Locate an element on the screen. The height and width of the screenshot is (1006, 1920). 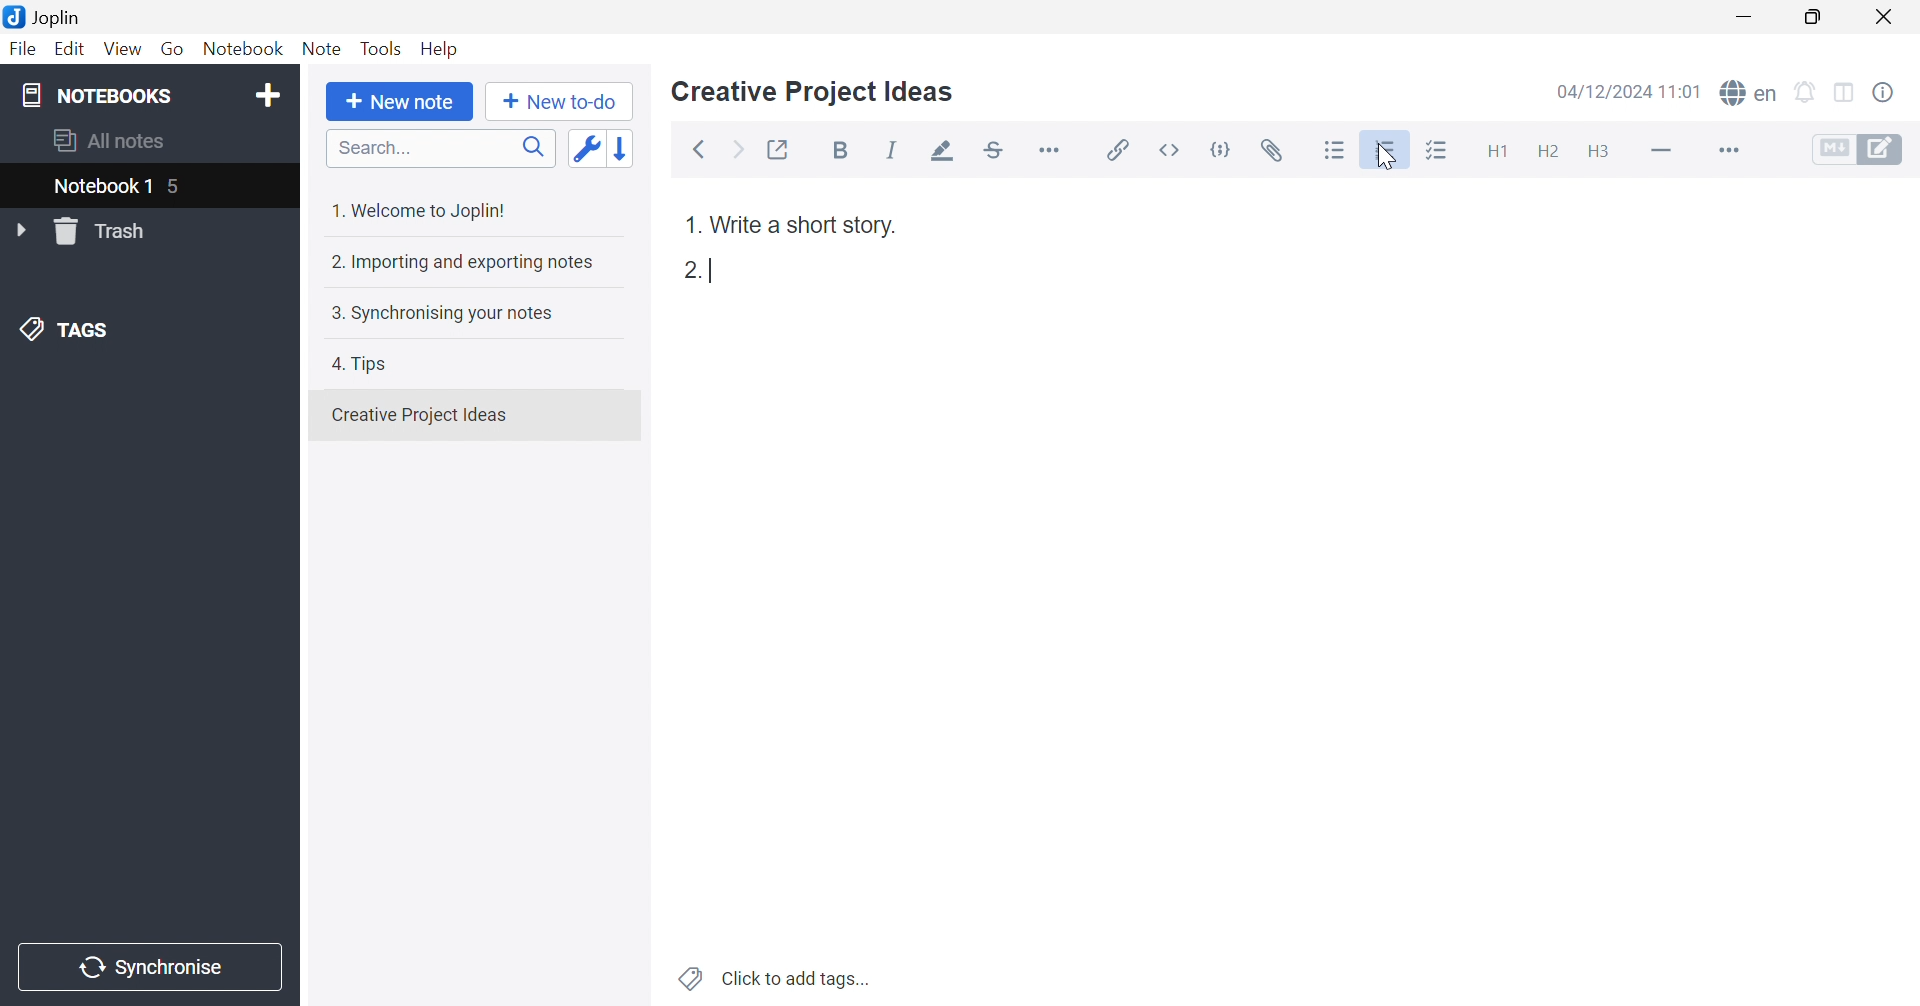
Creative Projects Ideas is located at coordinates (419, 415).